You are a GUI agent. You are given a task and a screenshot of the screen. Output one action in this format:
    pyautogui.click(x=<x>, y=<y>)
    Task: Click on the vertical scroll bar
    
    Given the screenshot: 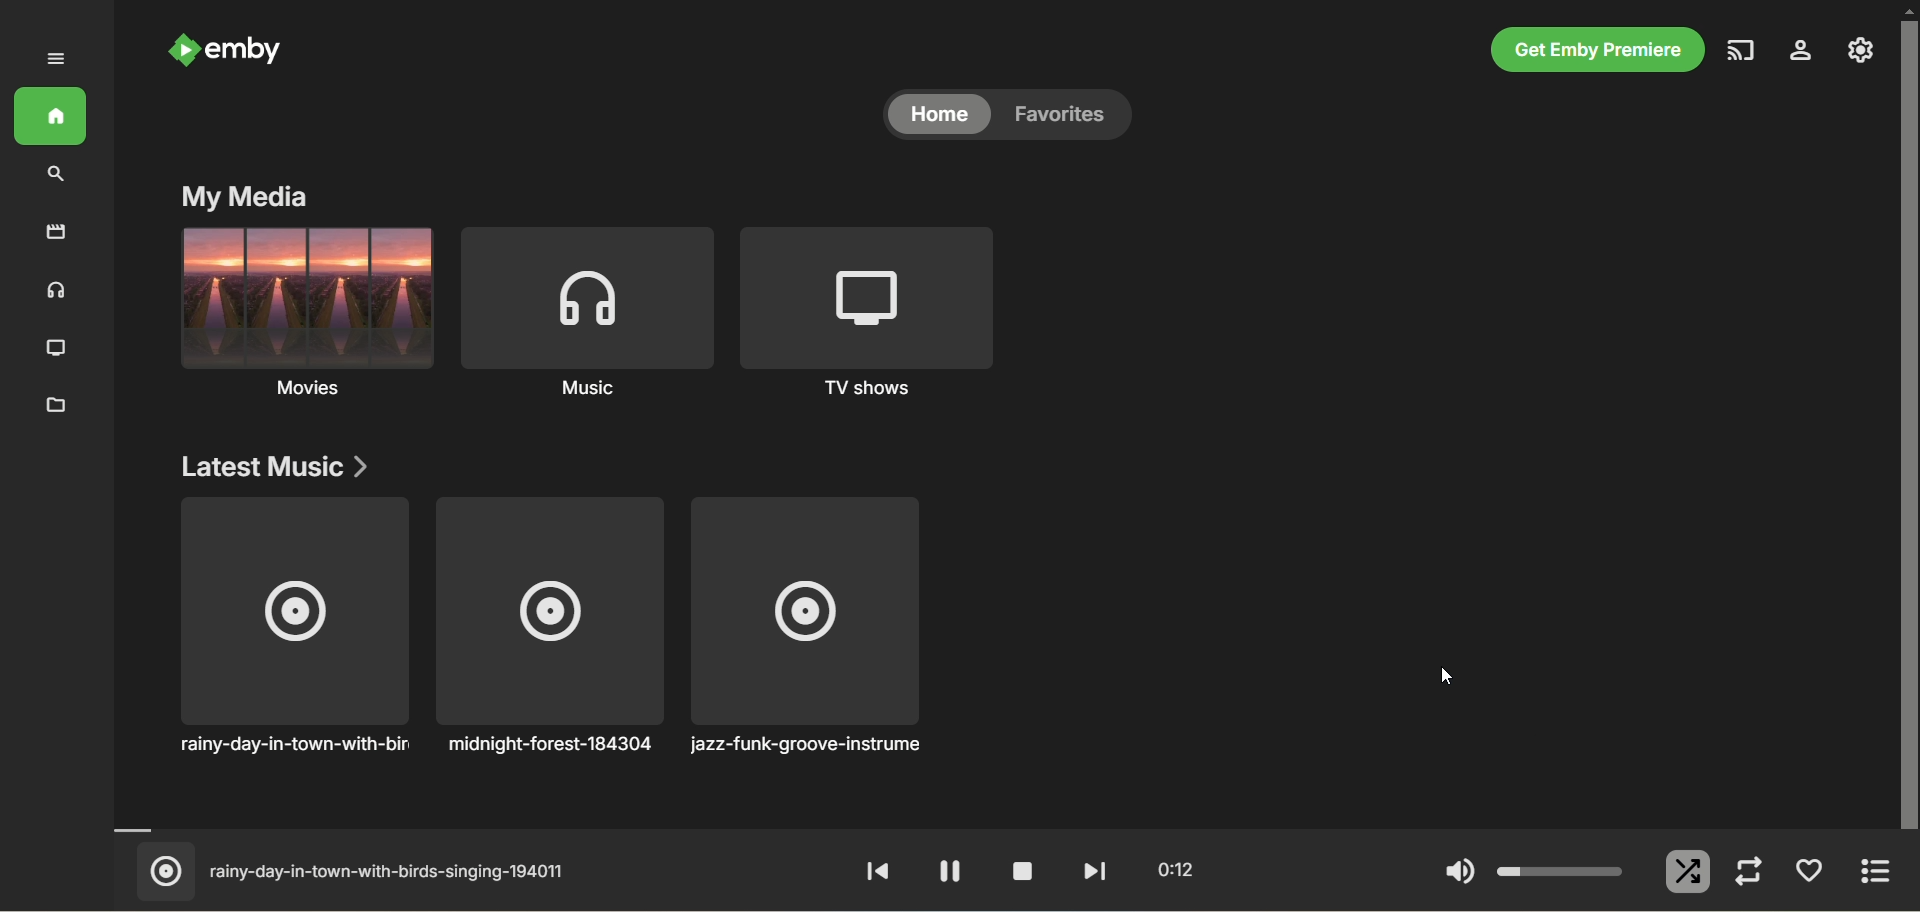 What is the action you would take?
    pyautogui.click(x=1908, y=456)
    